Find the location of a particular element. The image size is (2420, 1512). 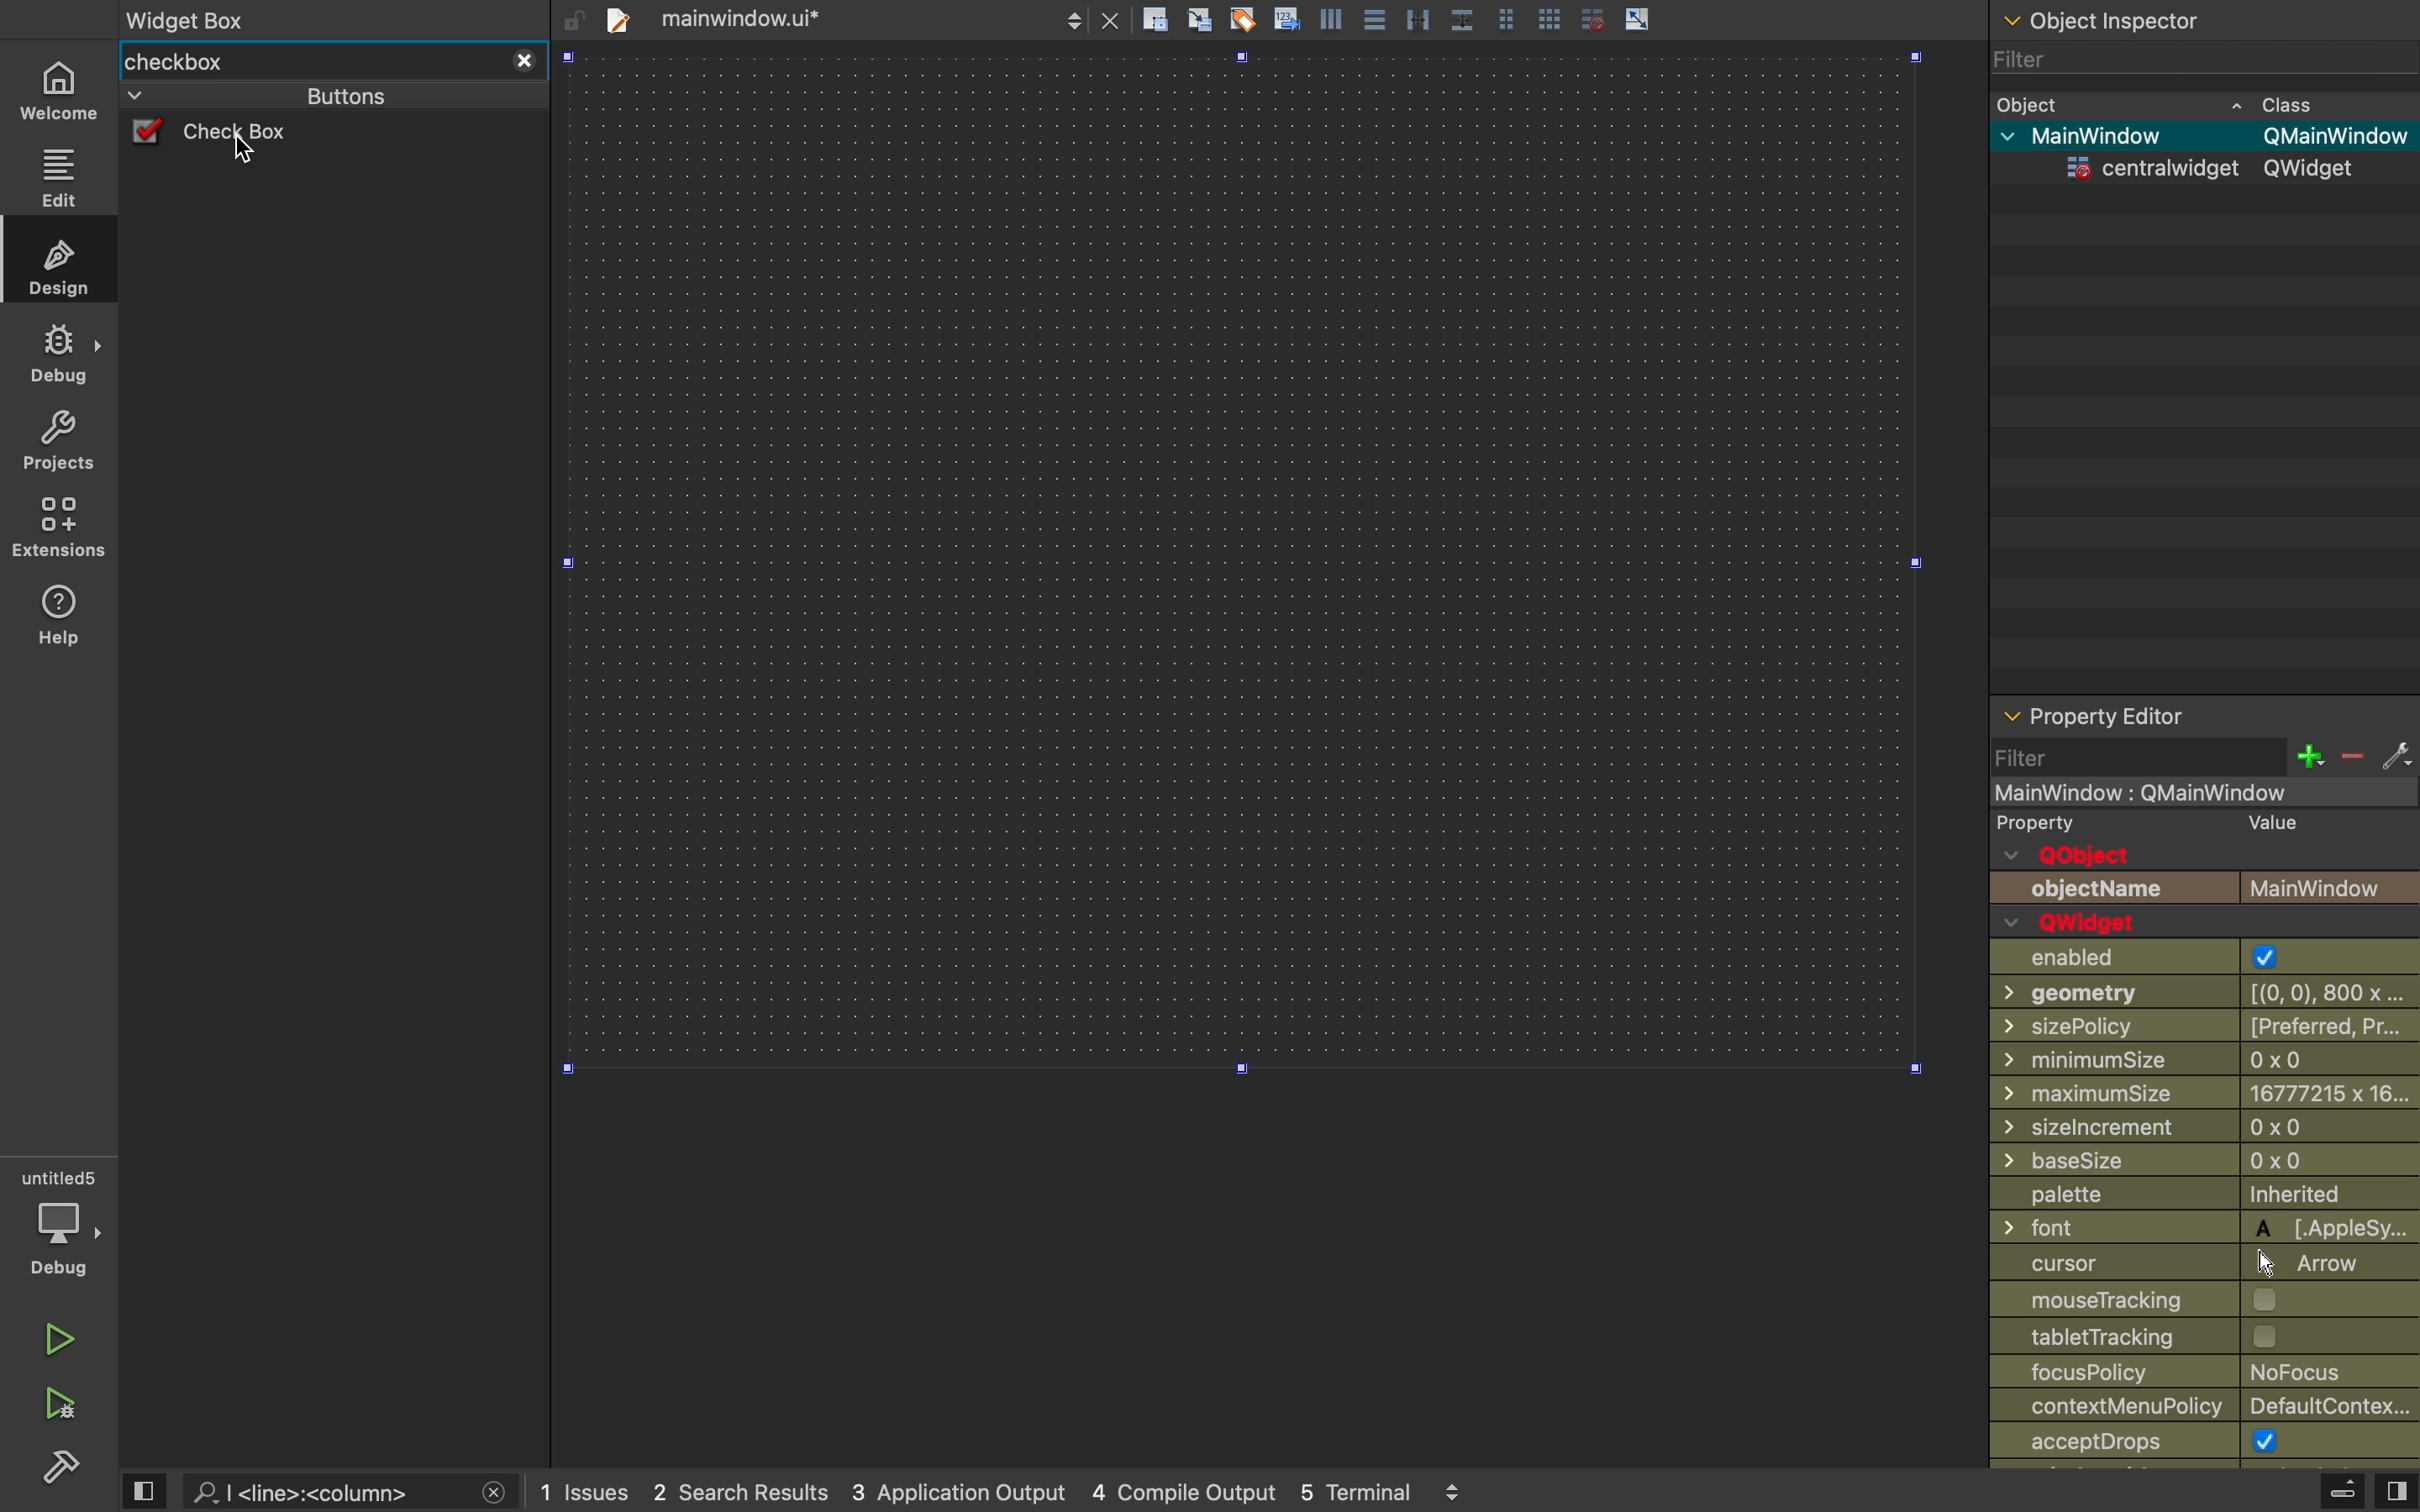

extrude is located at coordinates (2343, 1490).